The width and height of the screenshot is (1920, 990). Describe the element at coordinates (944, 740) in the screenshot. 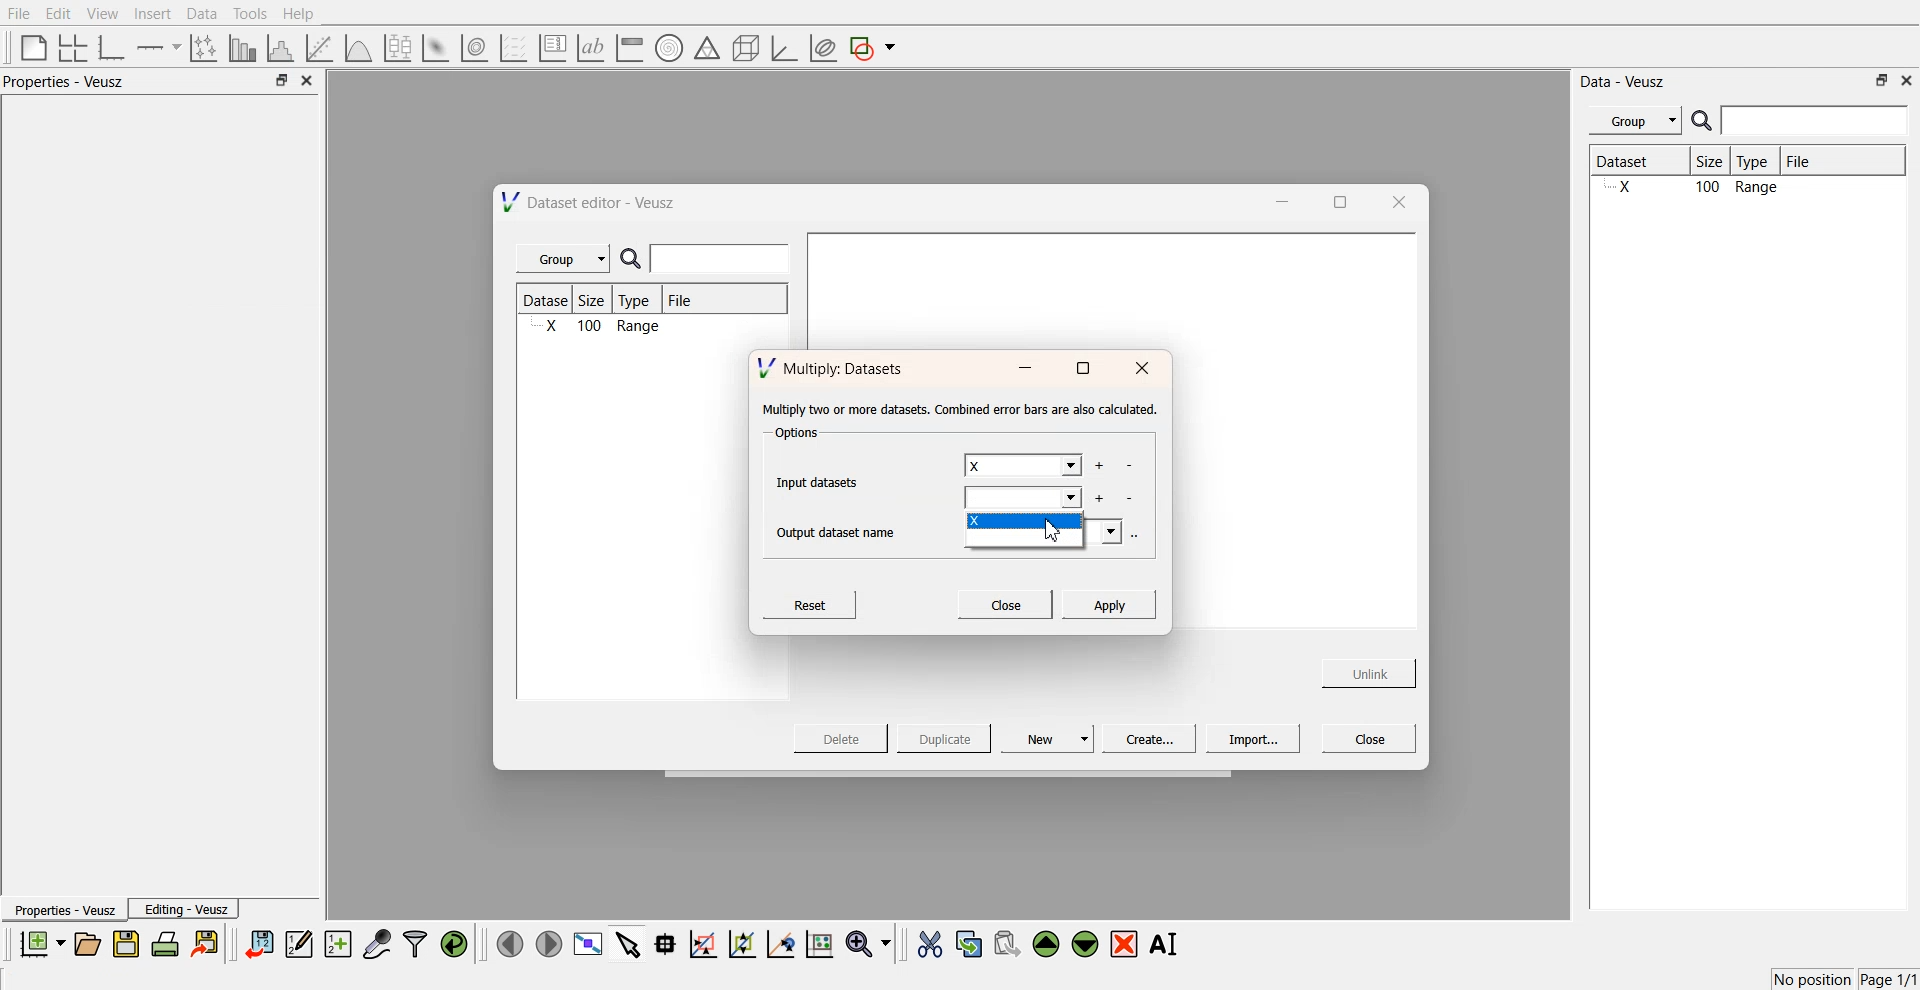

I see `Duplicate` at that location.